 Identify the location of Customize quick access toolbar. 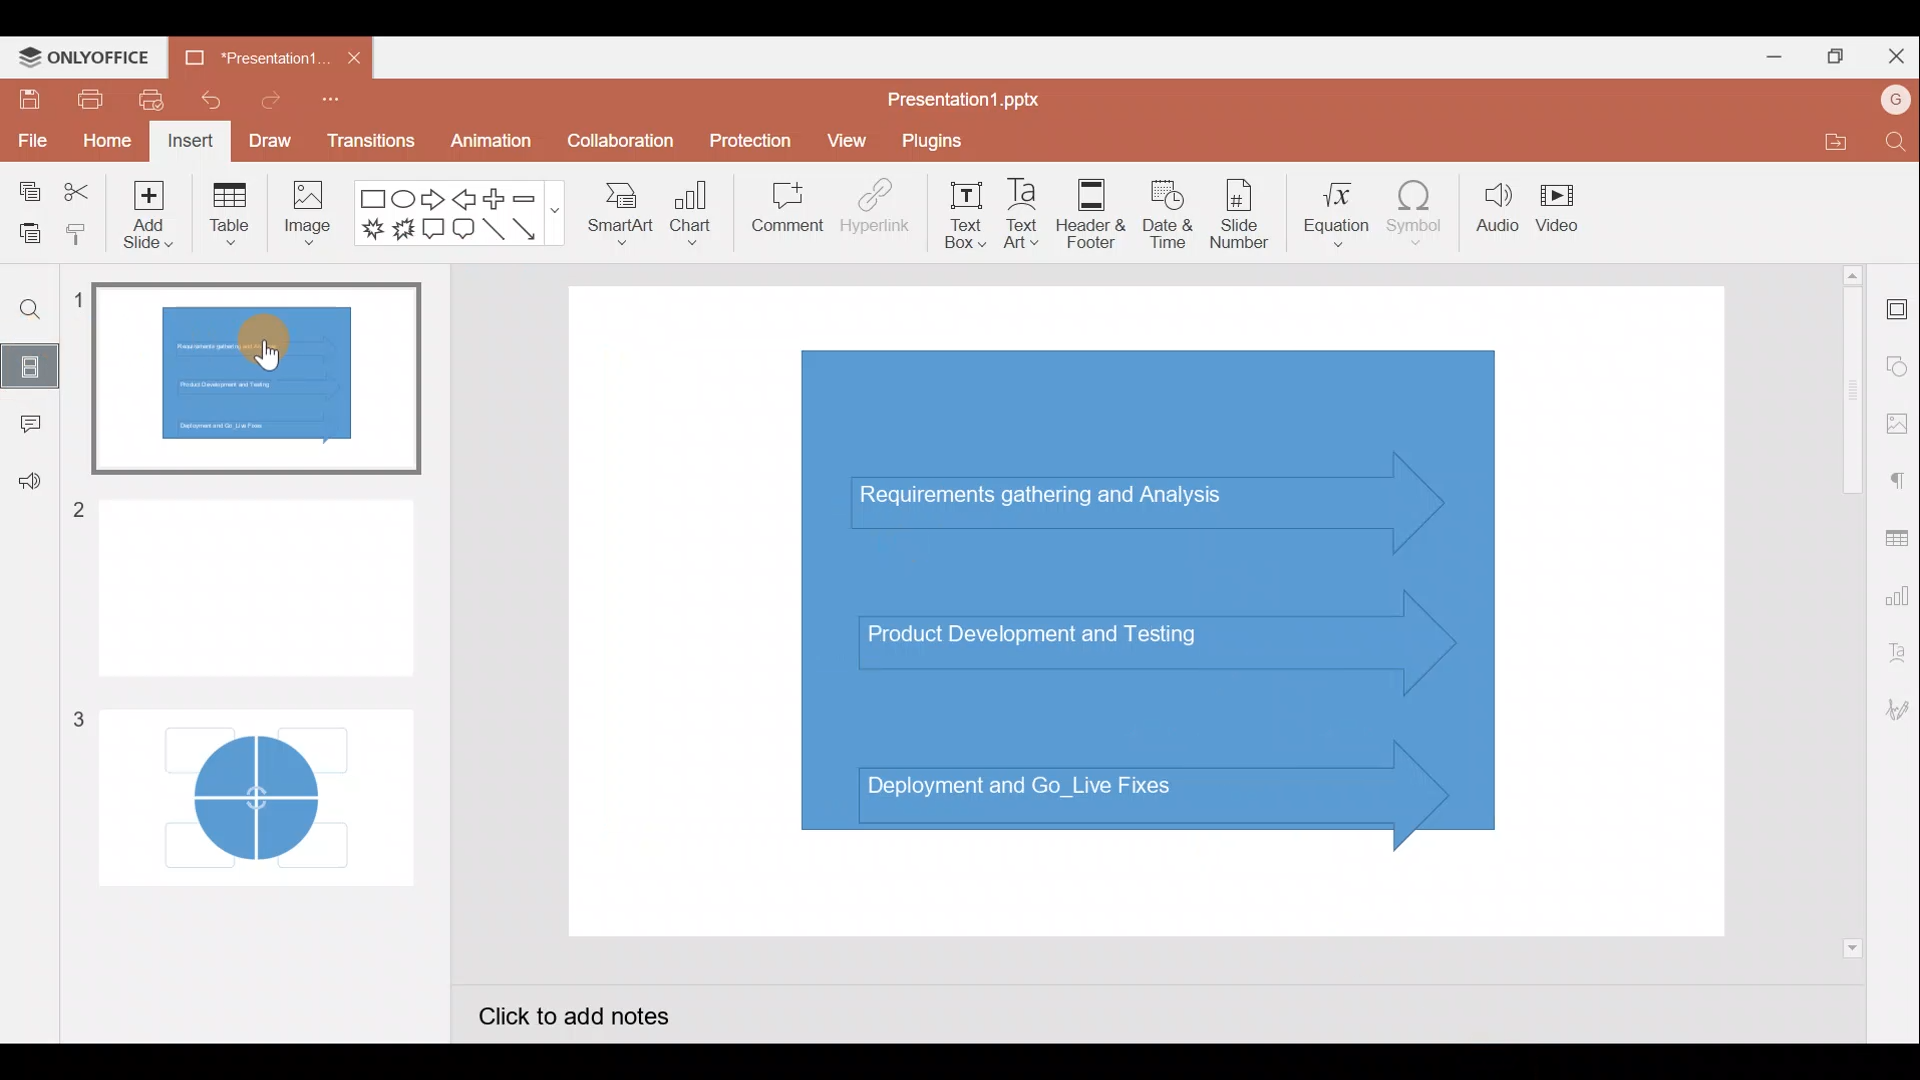
(329, 104).